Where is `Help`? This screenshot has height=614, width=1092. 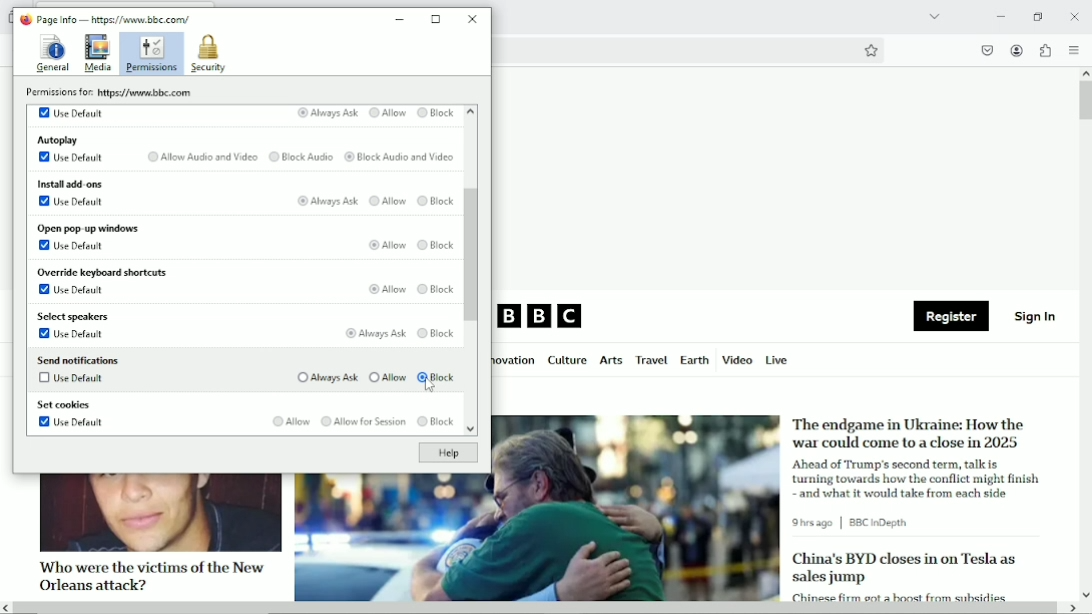 Help is located at coordinates (447, 453).